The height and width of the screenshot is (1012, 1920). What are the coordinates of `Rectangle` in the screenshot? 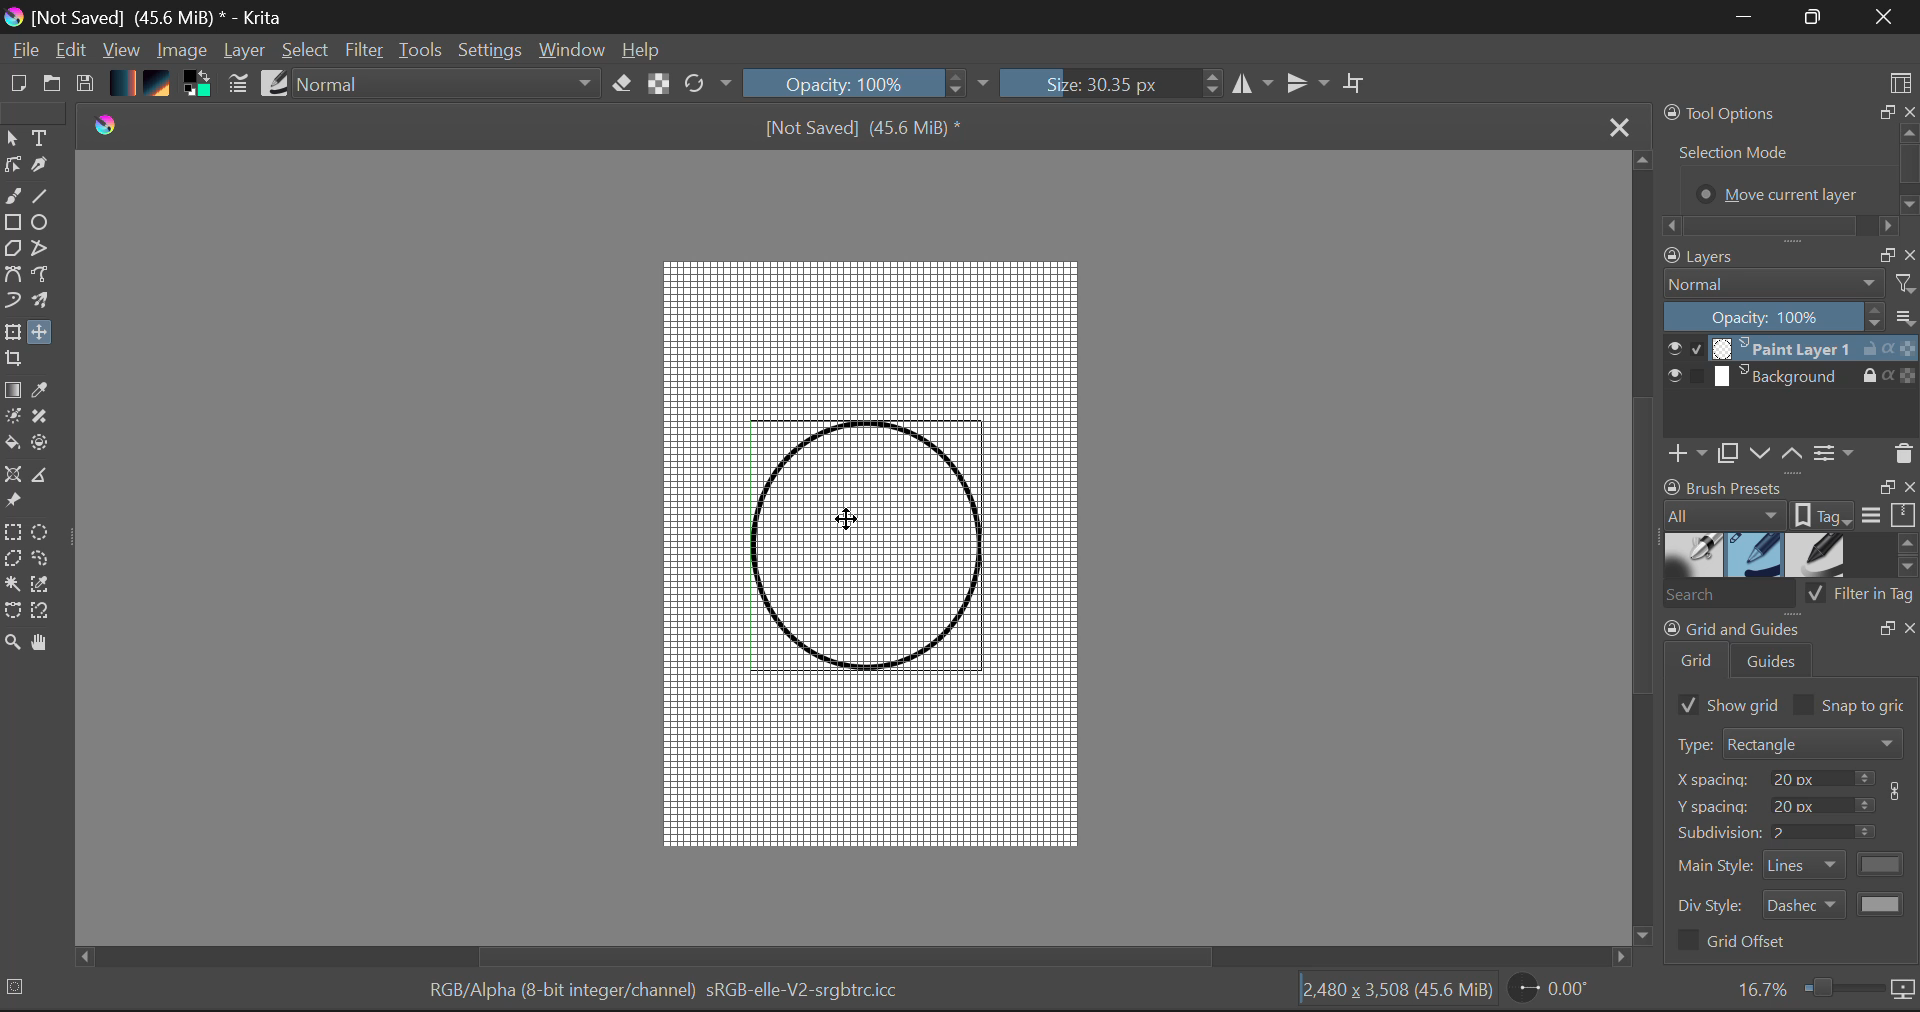 It's located at (12, 223).